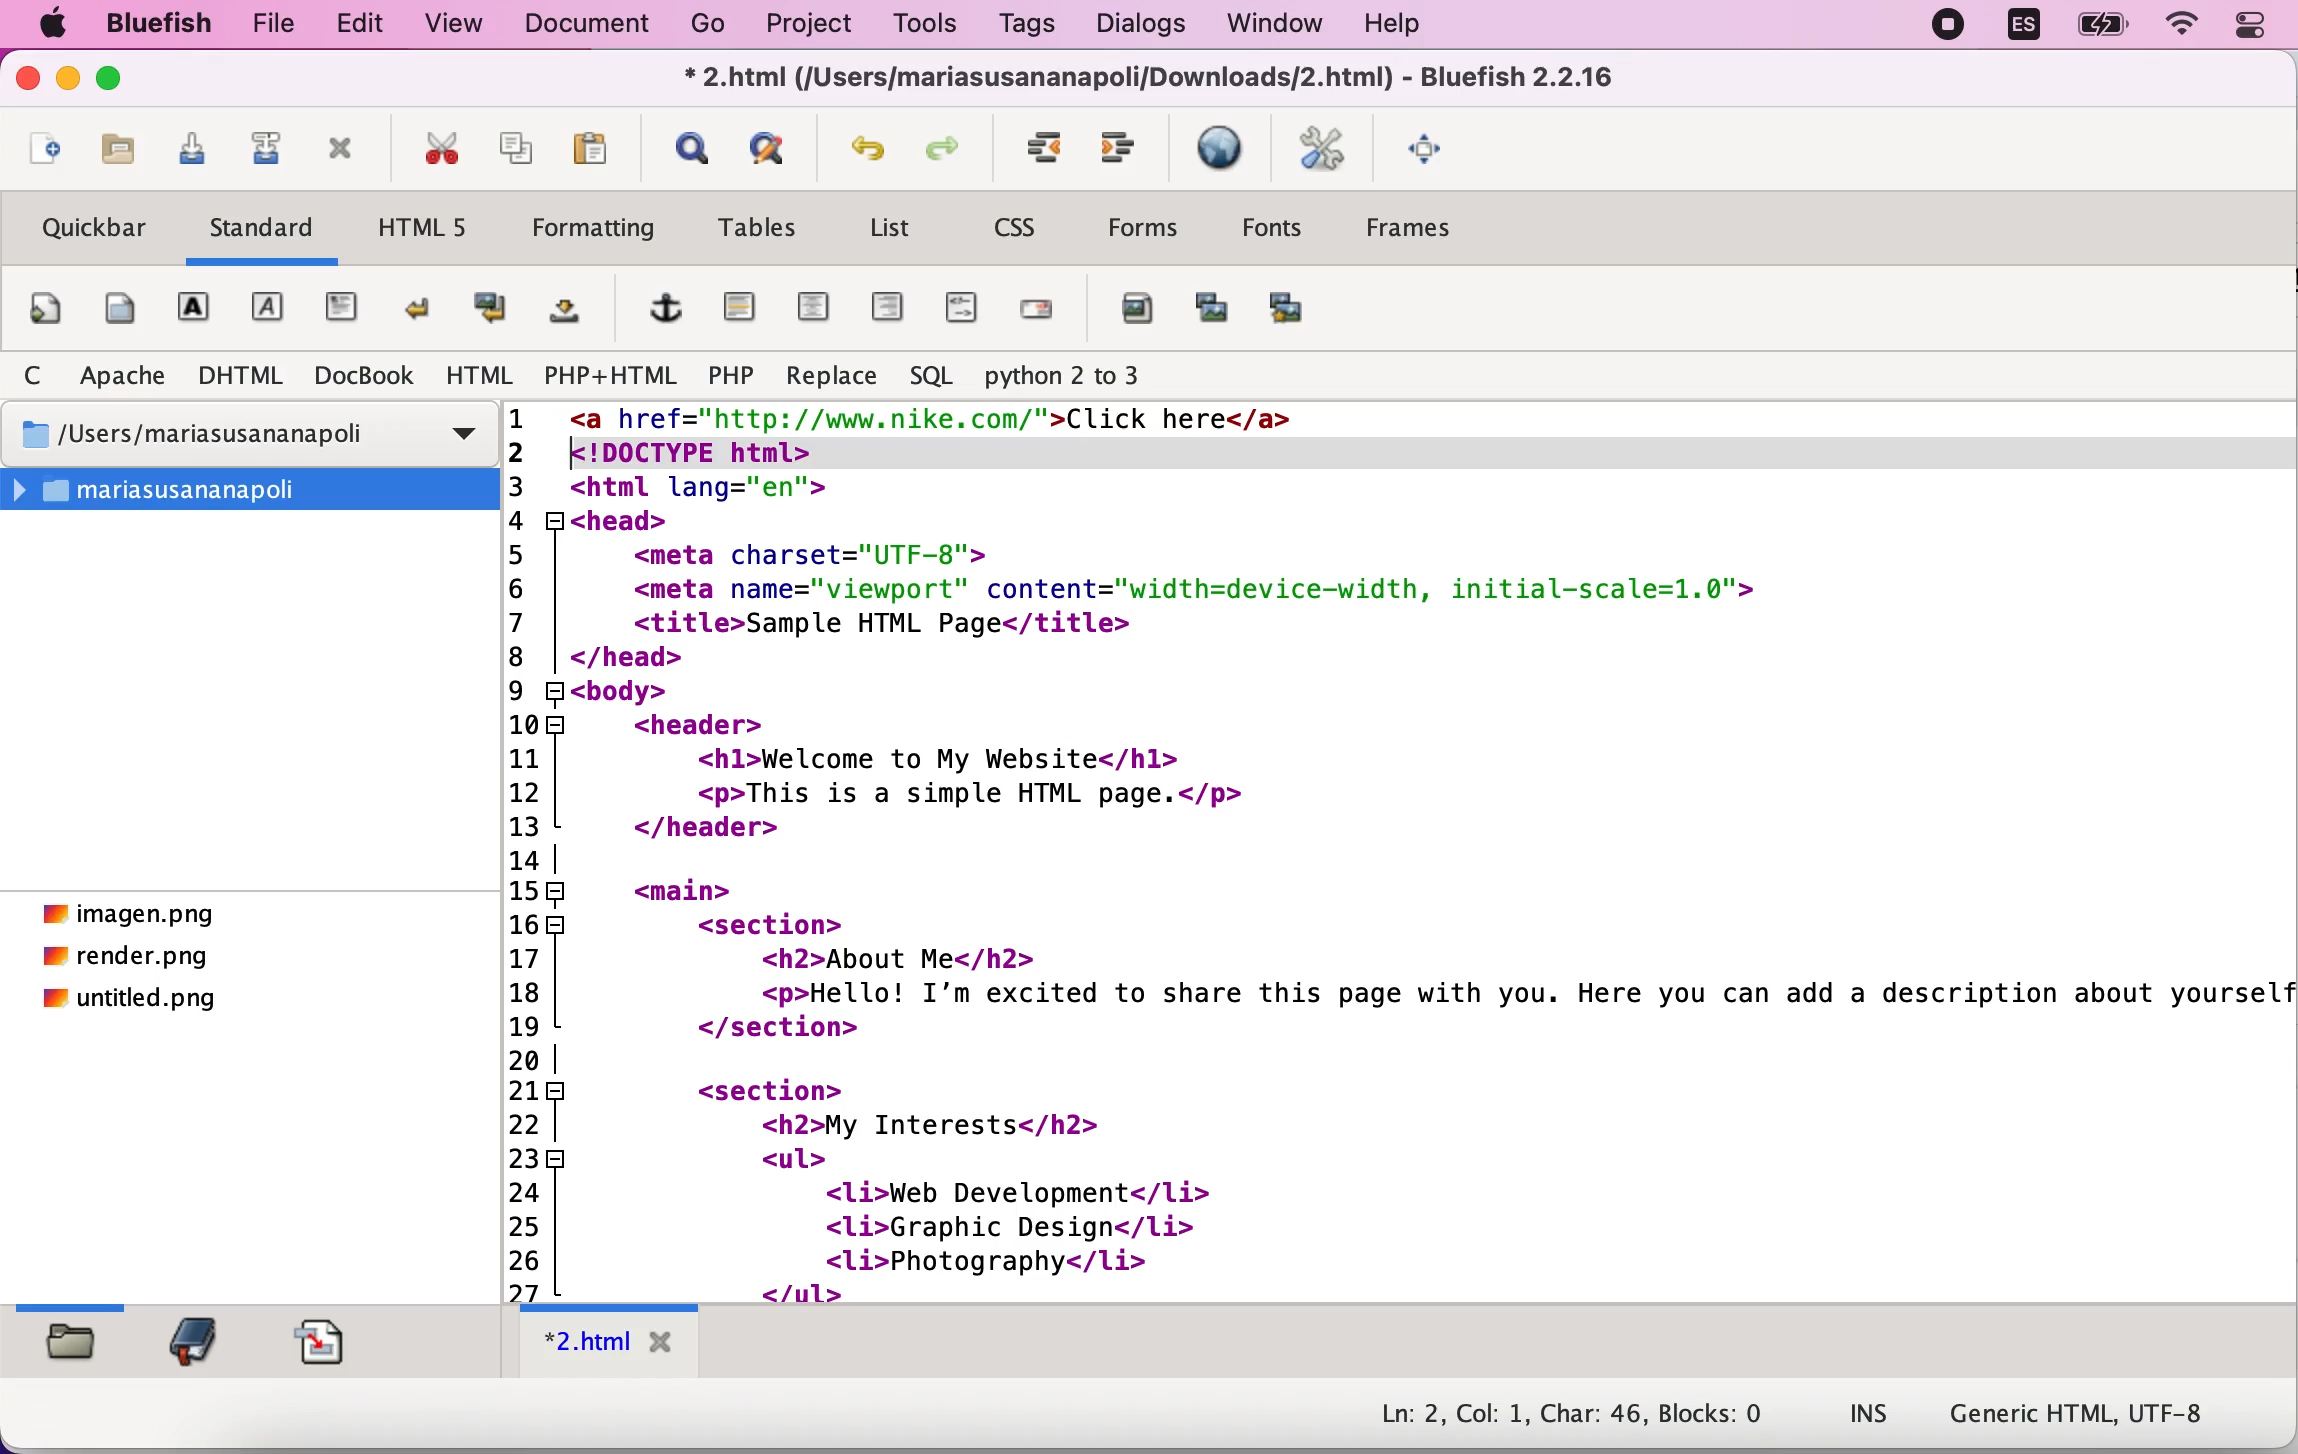 The image size is (2298, 1454). Describe the element at coordinates (888, 314) in the screenshot. I see `right justify` at that location.